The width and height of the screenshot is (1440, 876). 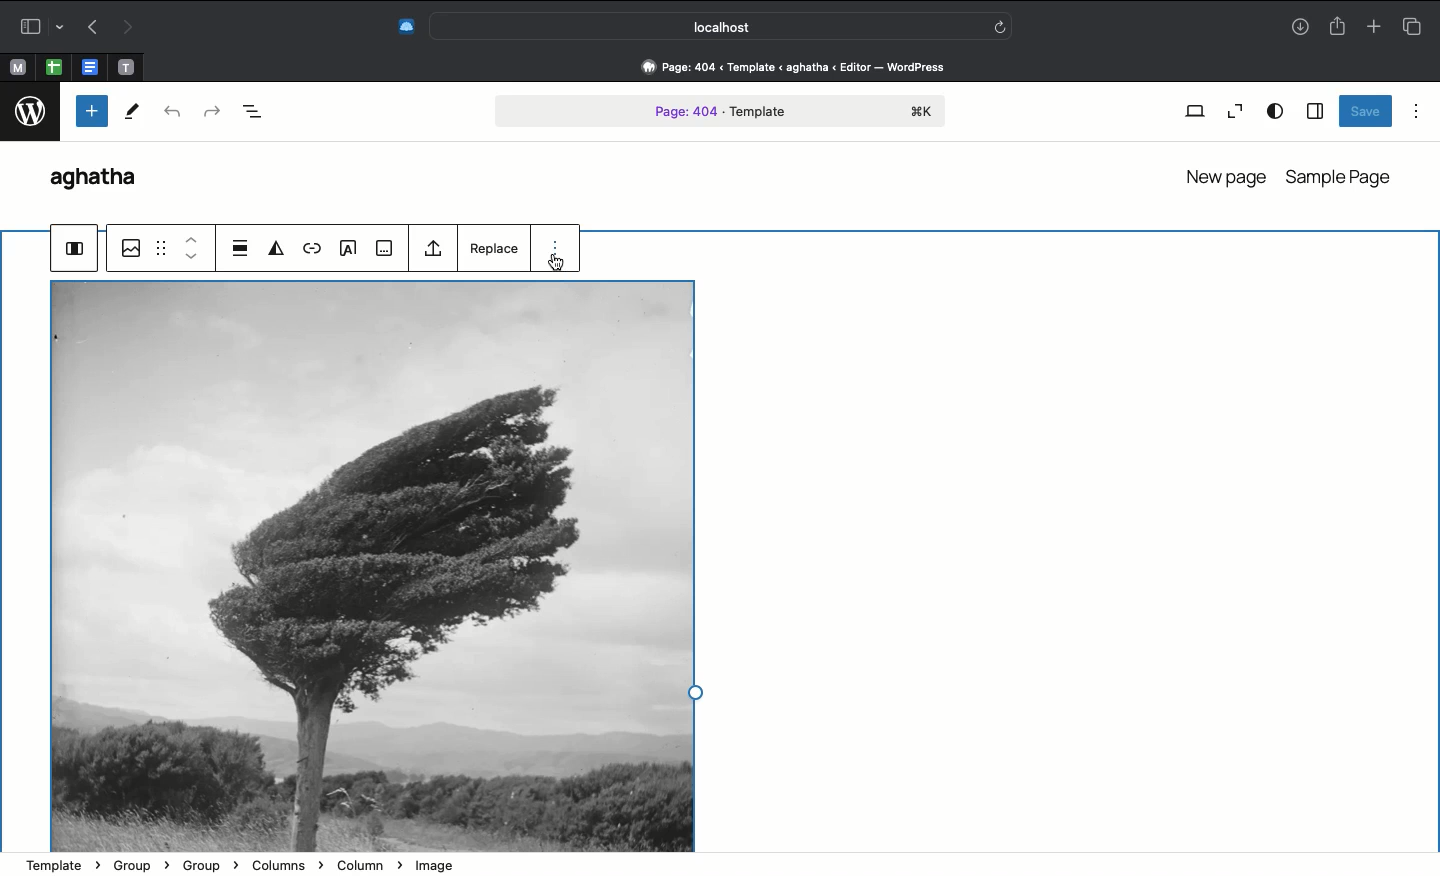 I want to click on Move up down, so click(x=194, y=250).